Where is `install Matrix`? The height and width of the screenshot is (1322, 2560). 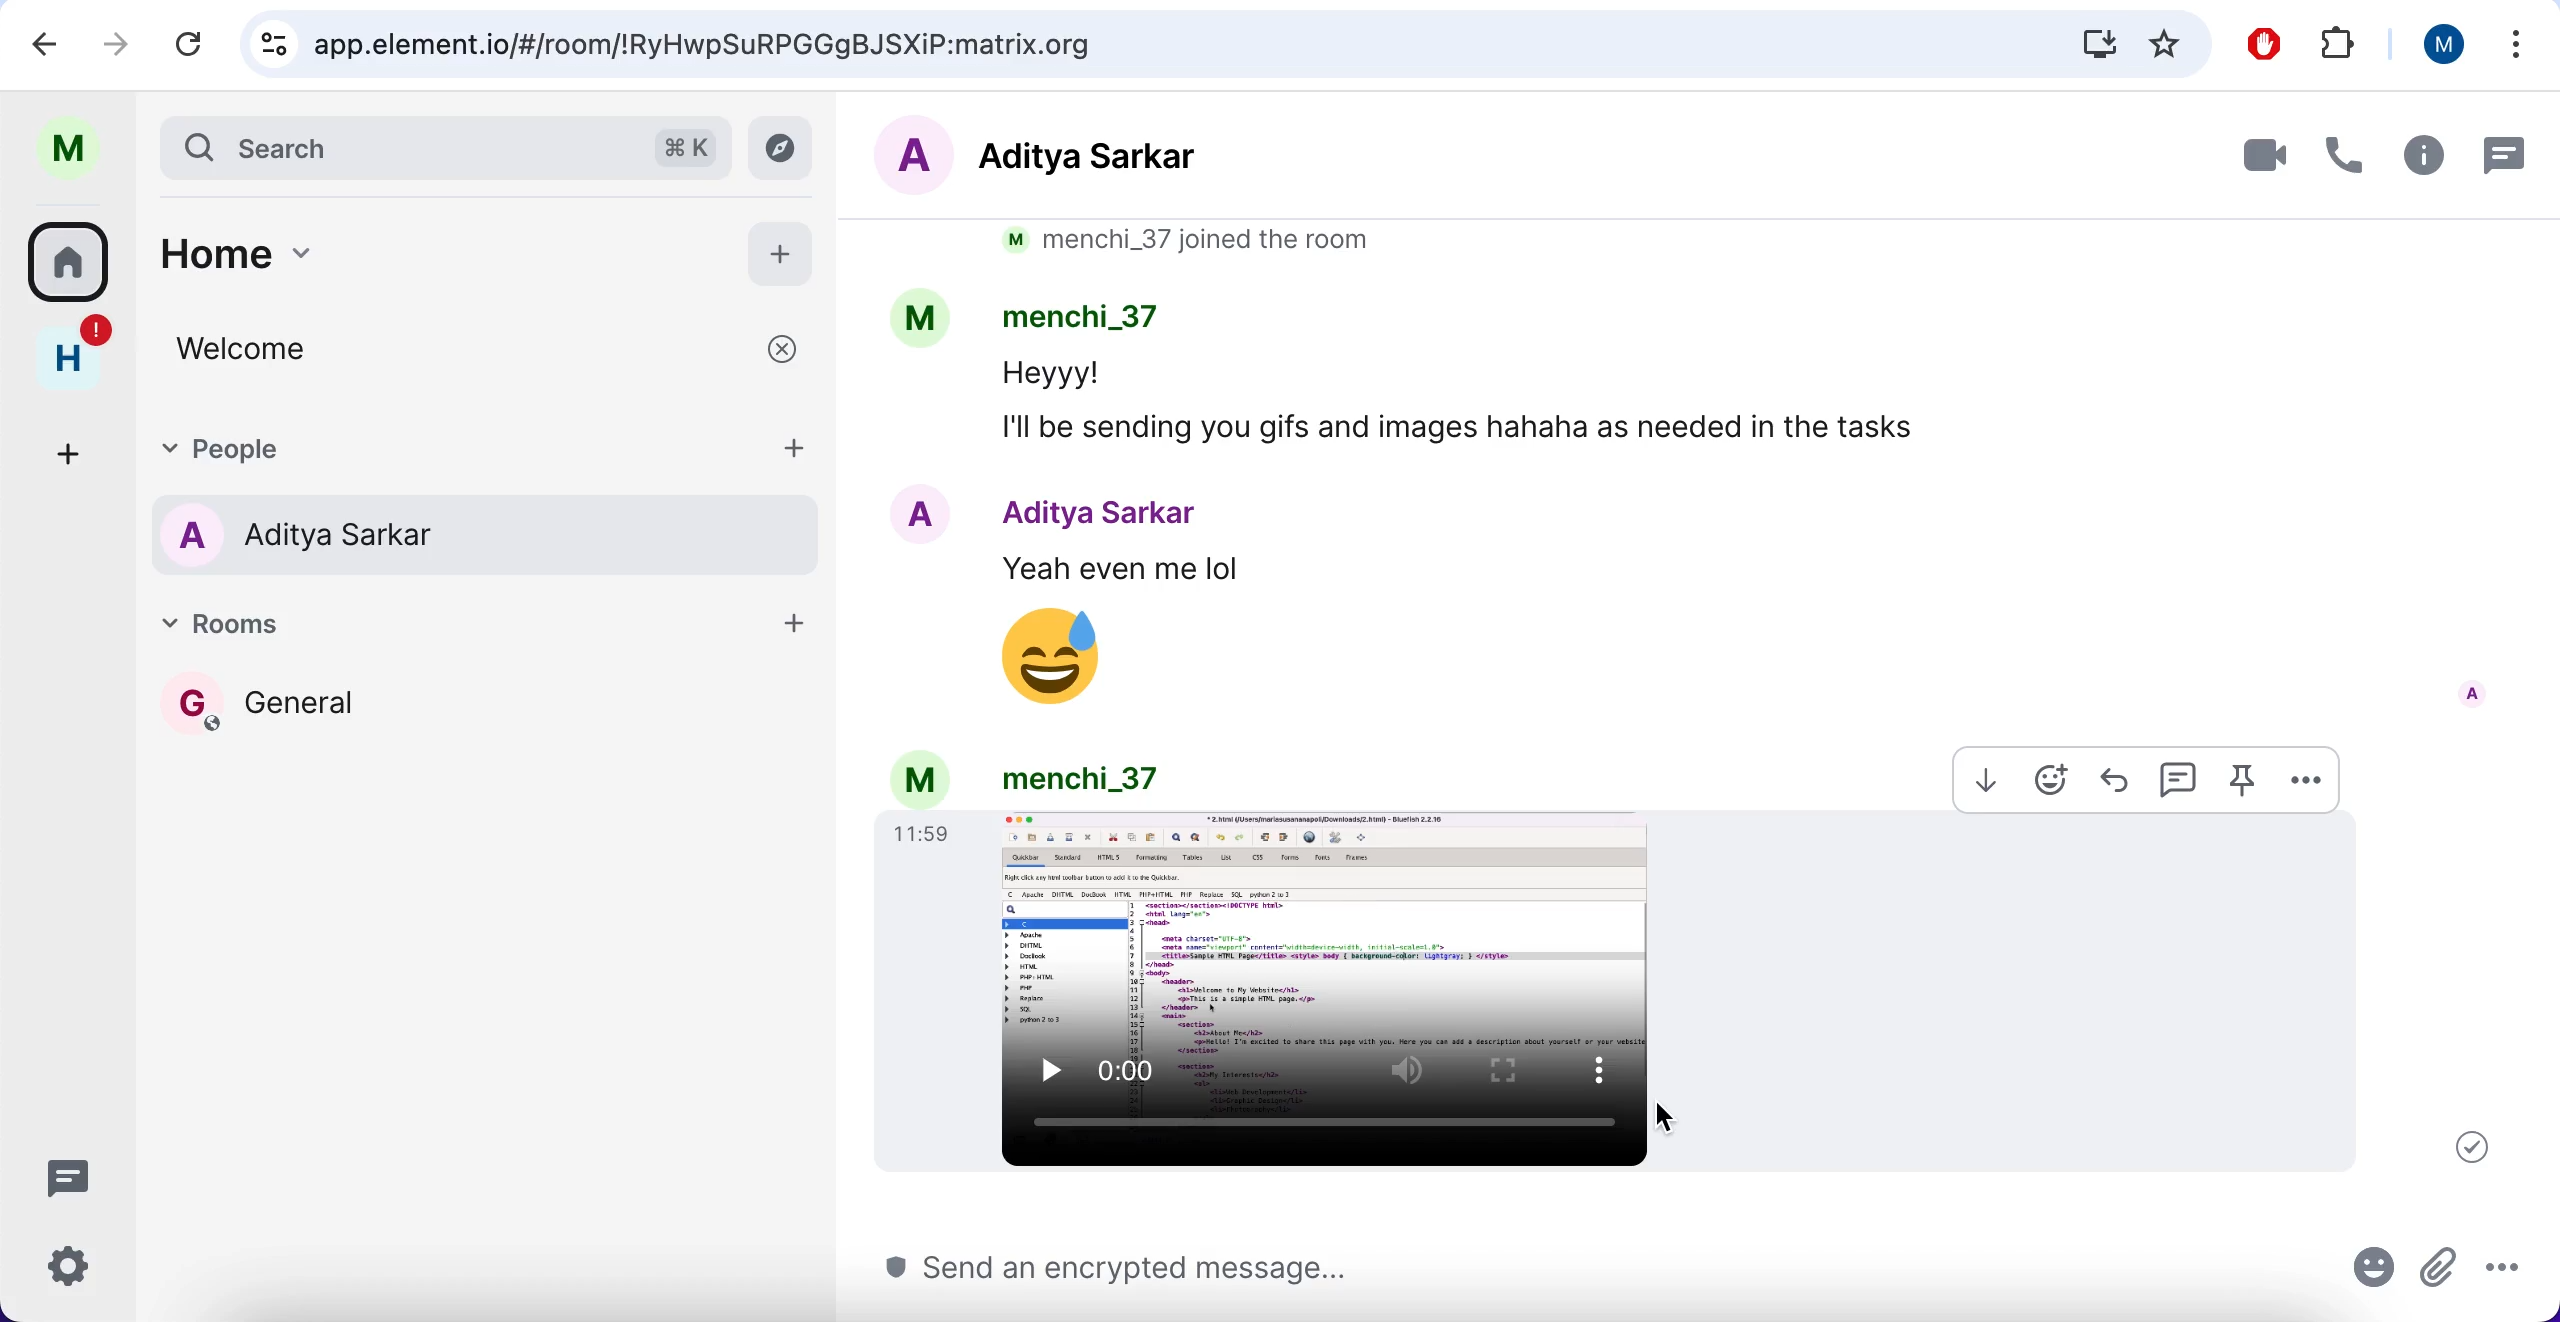
install Matrix is located at coordinates (2101, 38).